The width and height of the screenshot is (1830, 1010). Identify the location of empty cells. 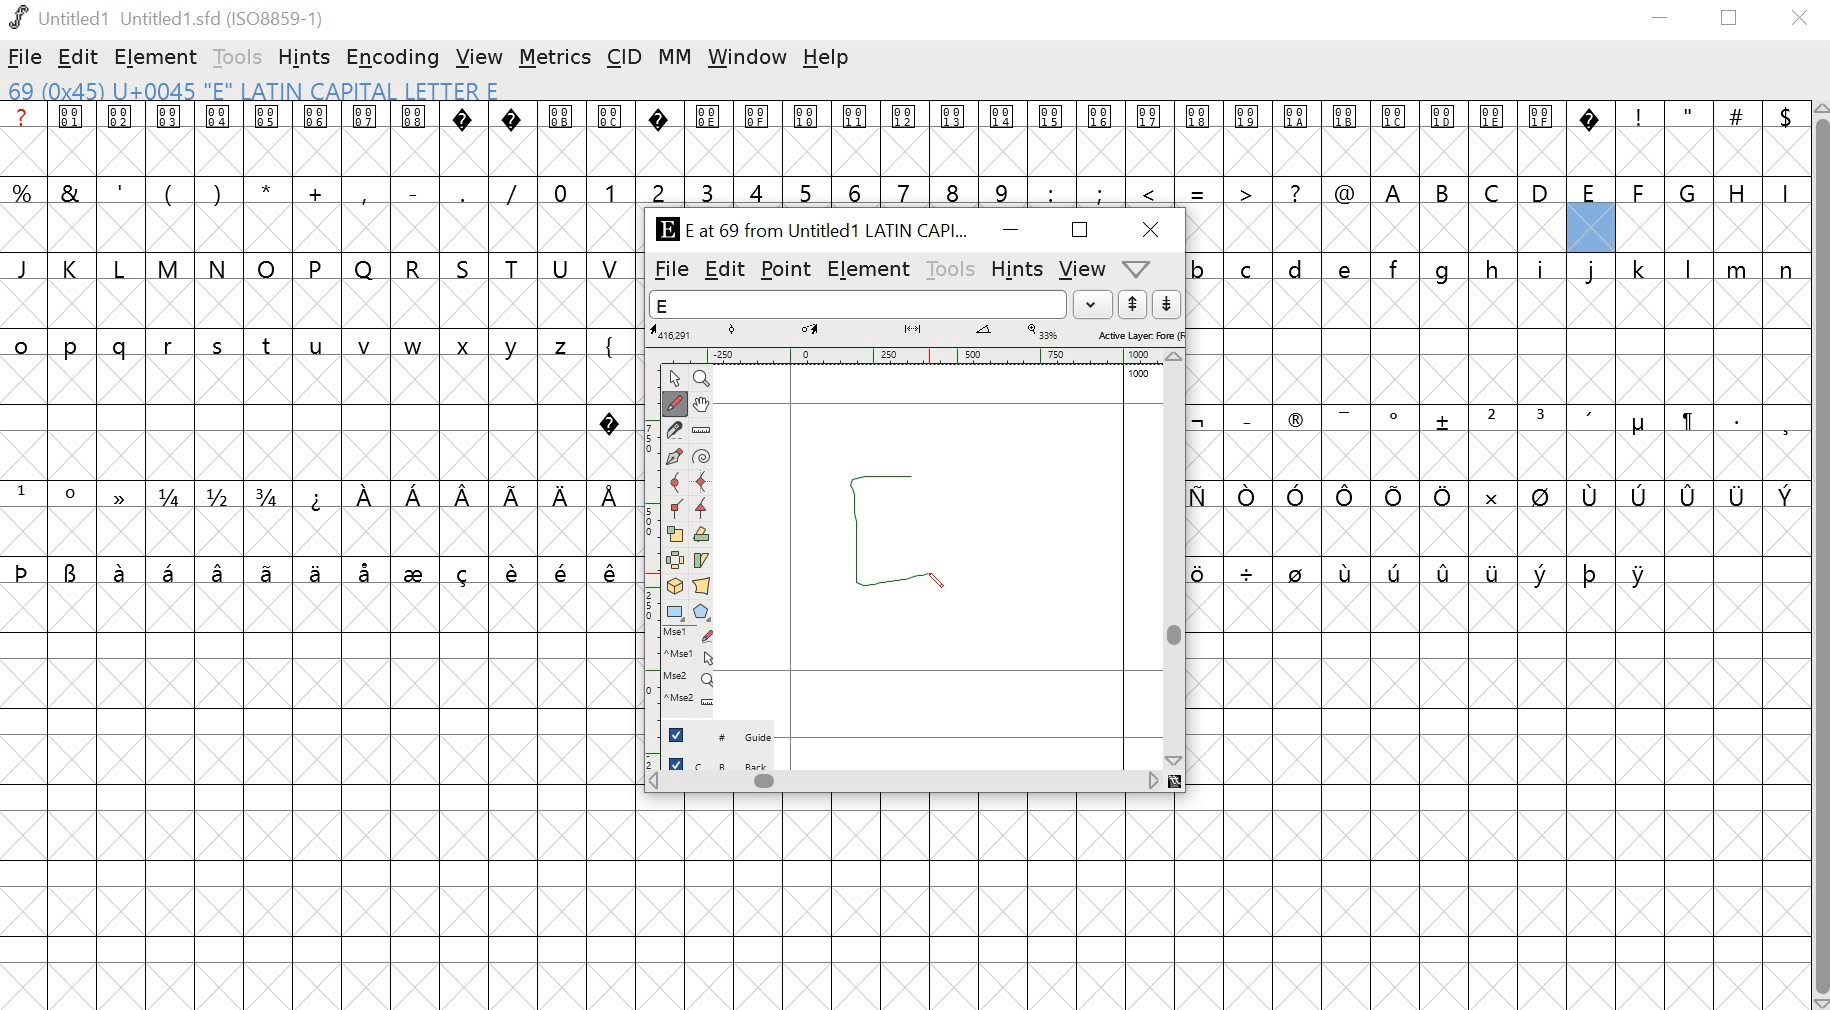
(321, 229).